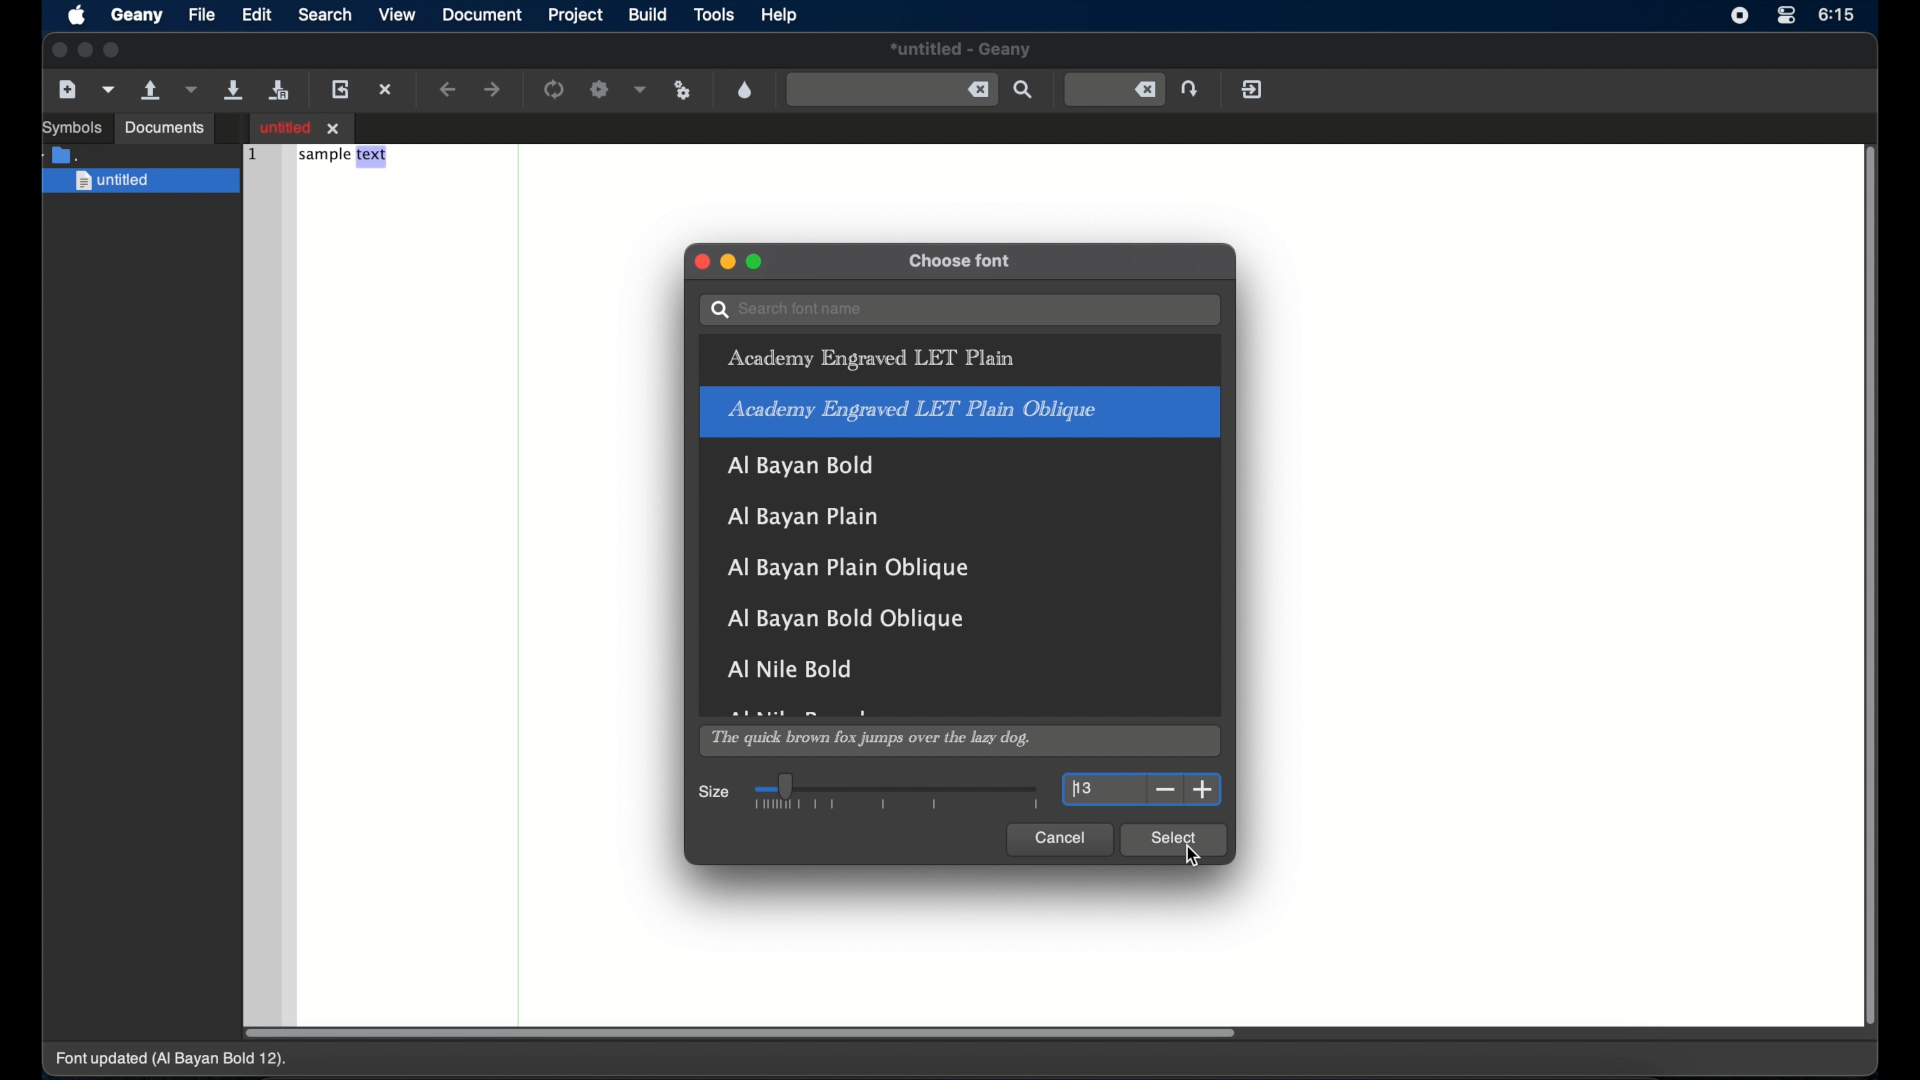 The image size is (1920, 1080). What do you see at coordinates (1195, 857) in the screenshot?
I see `cursor` at bounding box center [1195, 857].